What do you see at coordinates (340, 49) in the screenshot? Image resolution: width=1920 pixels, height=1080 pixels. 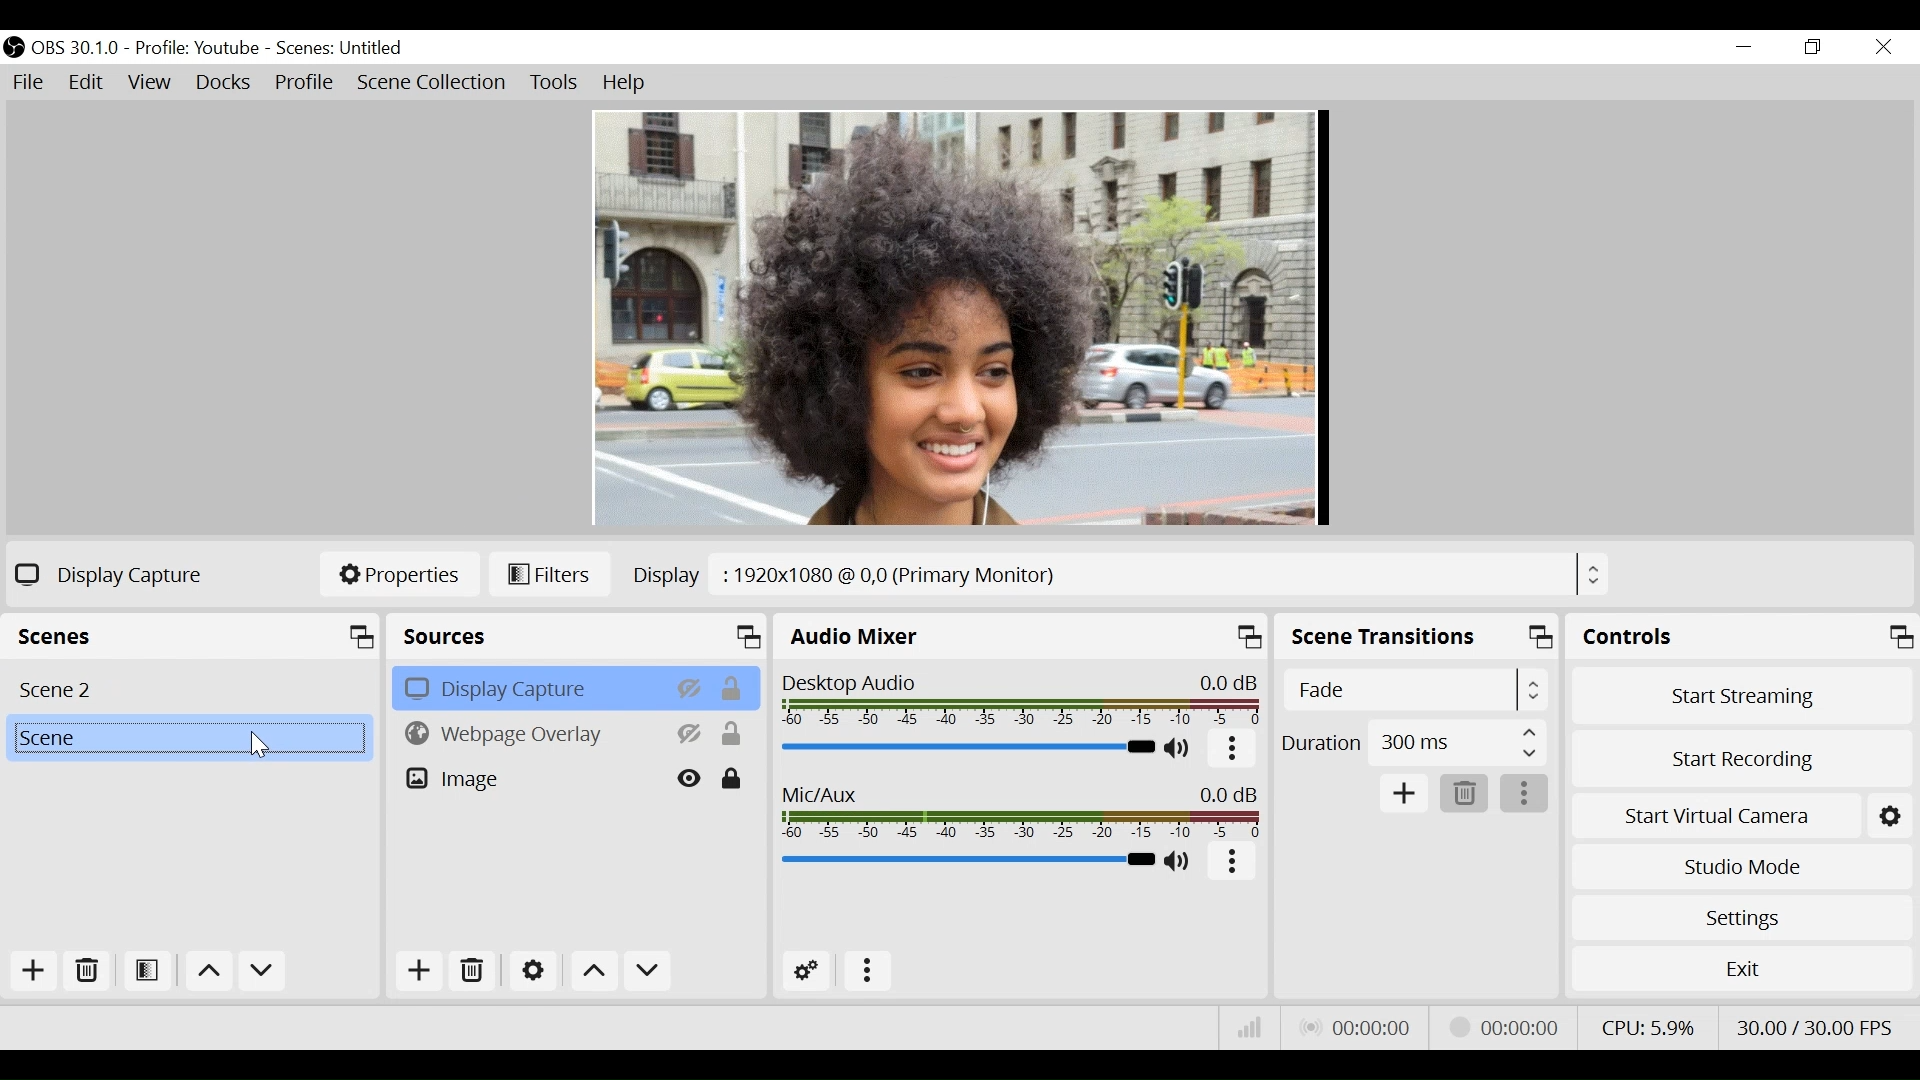 I see `Scene Name` at bounding box center [340, 49].